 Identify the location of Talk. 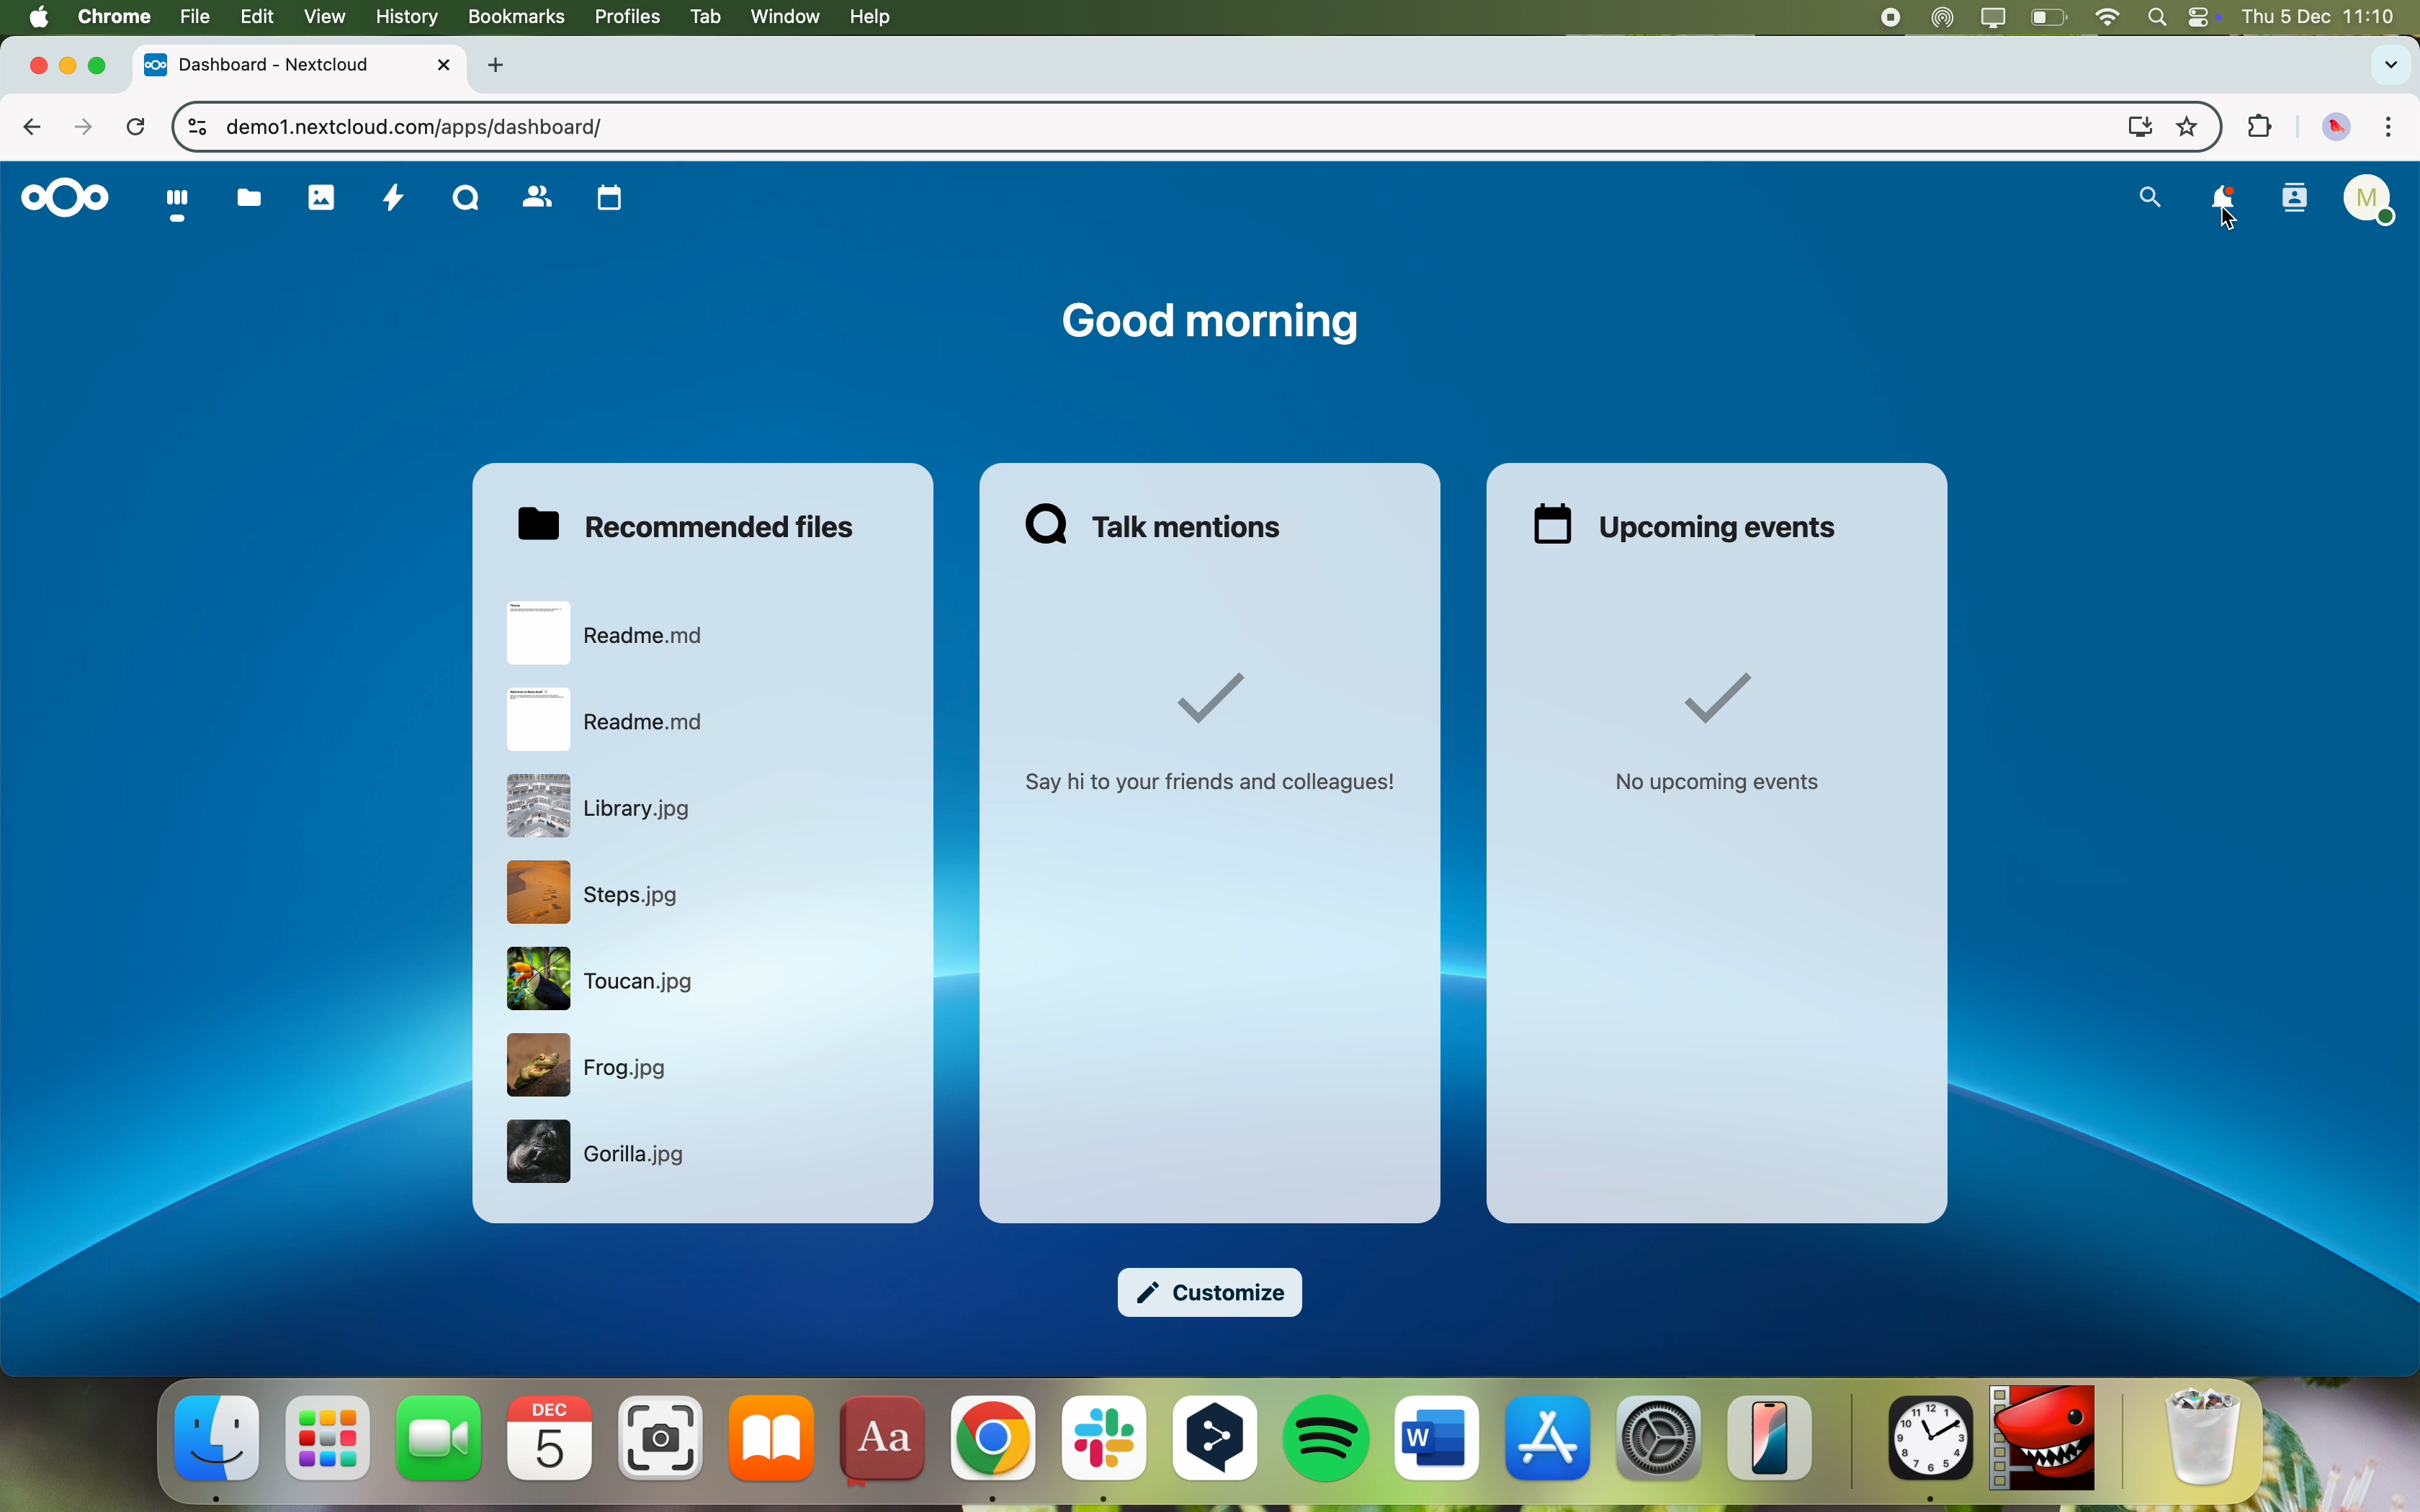
(467, 196).